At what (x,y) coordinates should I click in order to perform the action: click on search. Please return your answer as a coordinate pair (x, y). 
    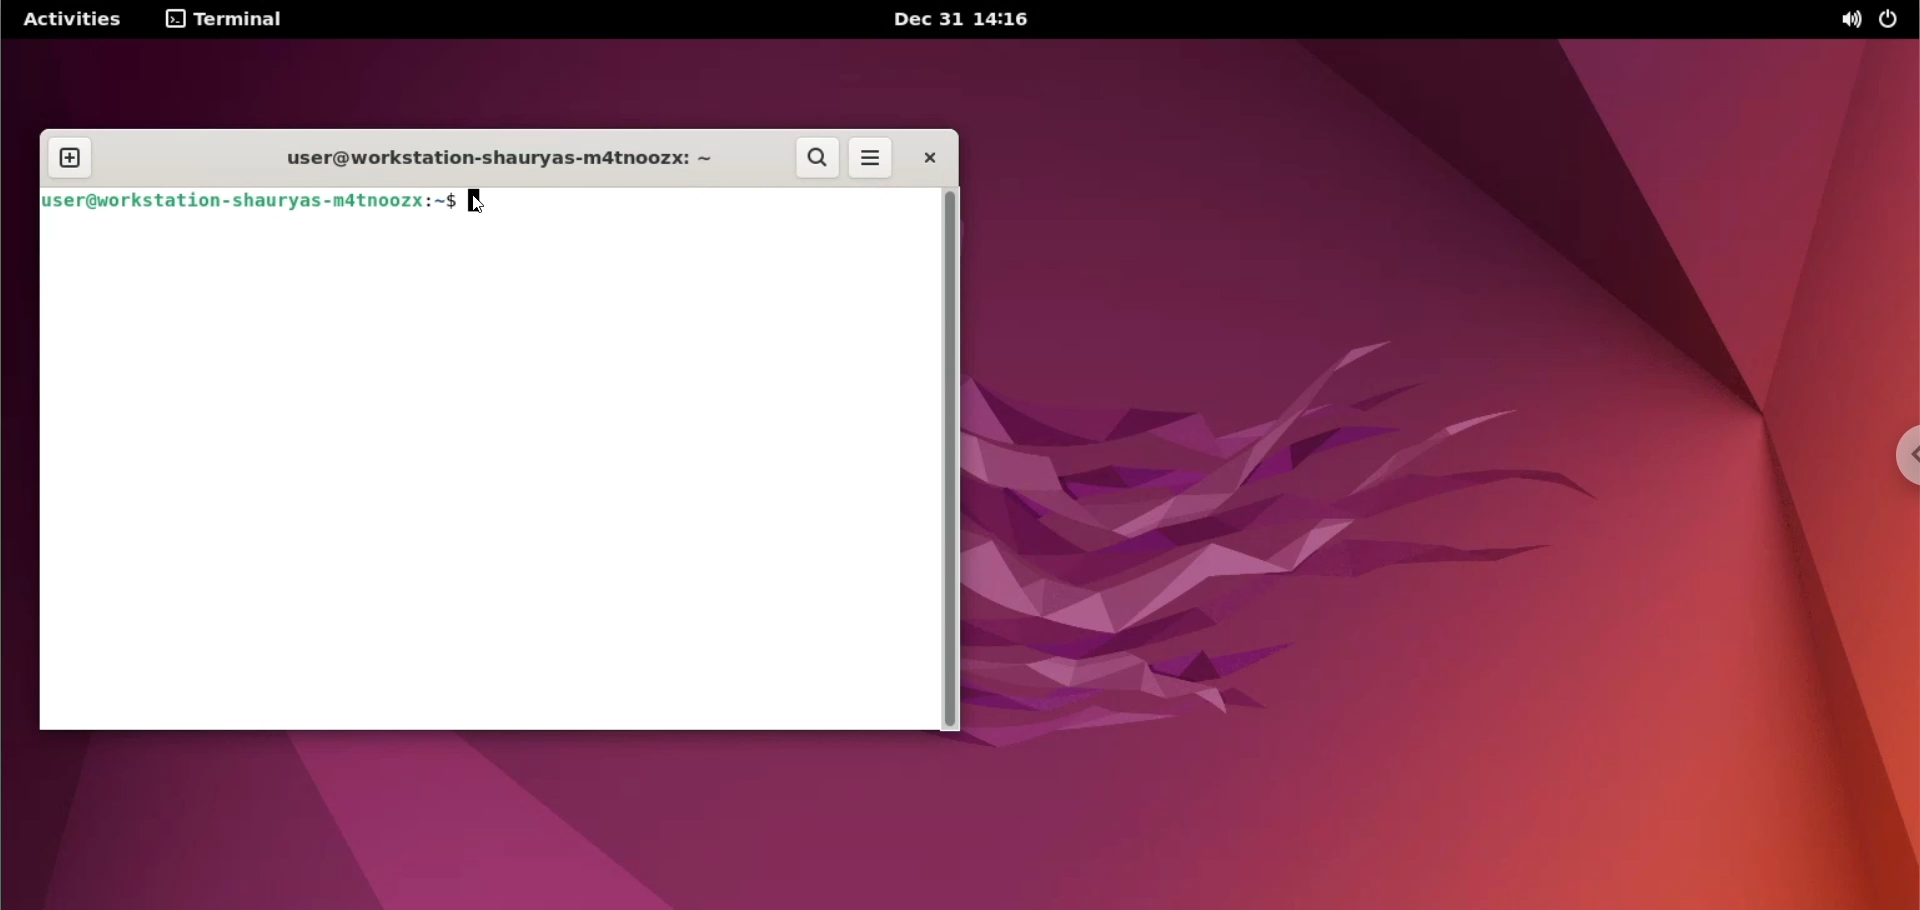
    Looking at the image, I should click on (815, 159).